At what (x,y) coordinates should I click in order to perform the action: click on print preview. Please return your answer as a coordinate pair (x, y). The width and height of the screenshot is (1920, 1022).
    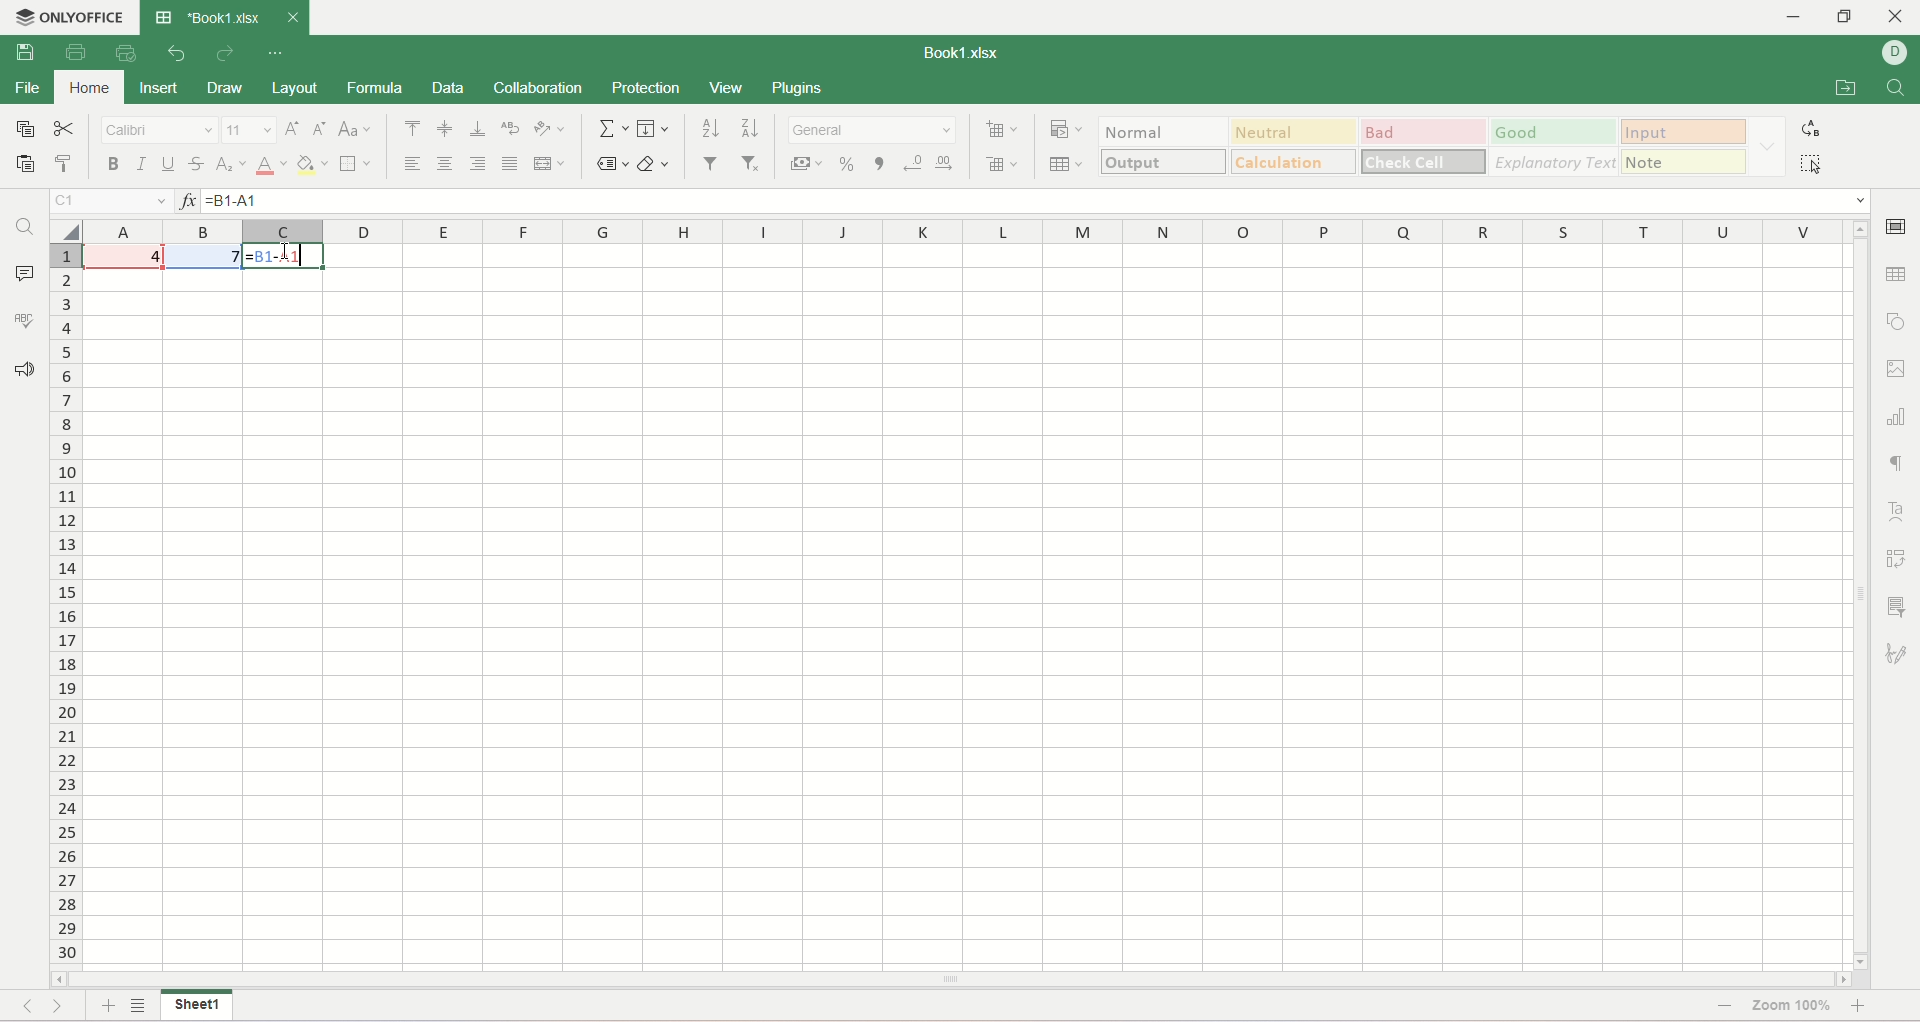
    Looking at the image, I should click on (131, 53).